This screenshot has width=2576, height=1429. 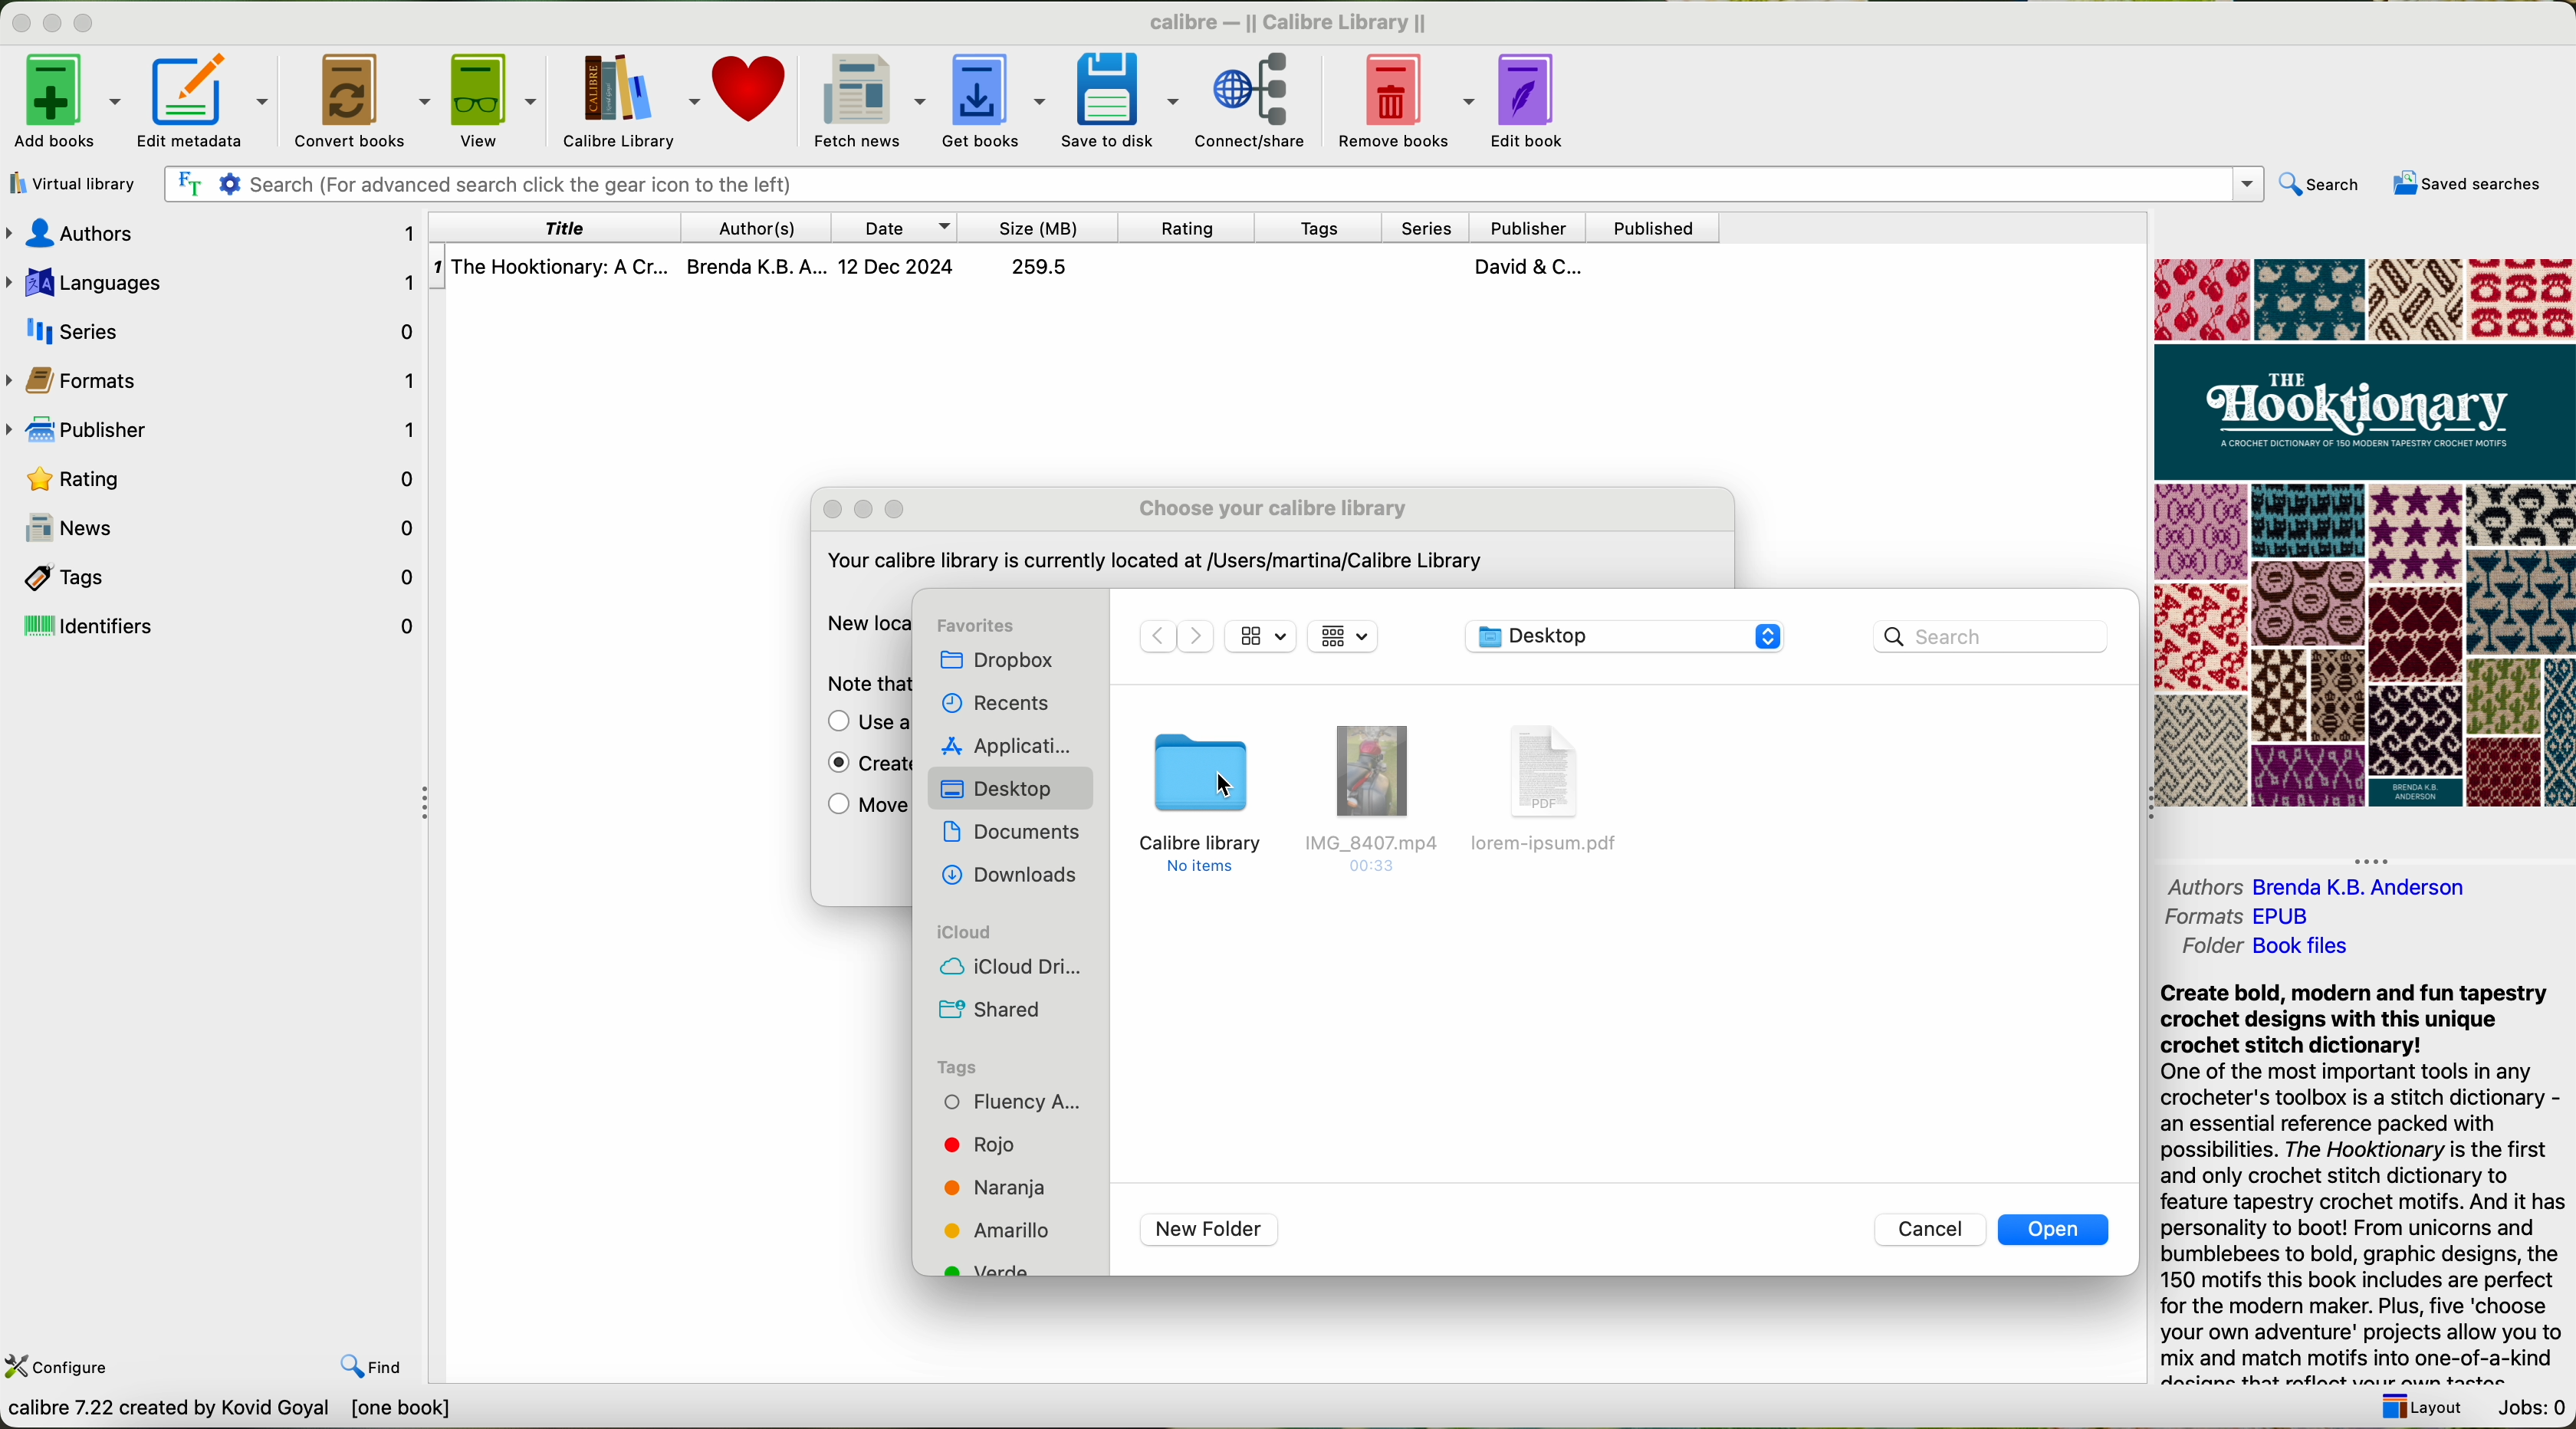 What do you see at coordinates (204, 100) in the screenshot?
I see `edit metadata` at bounding box center [204, 100].